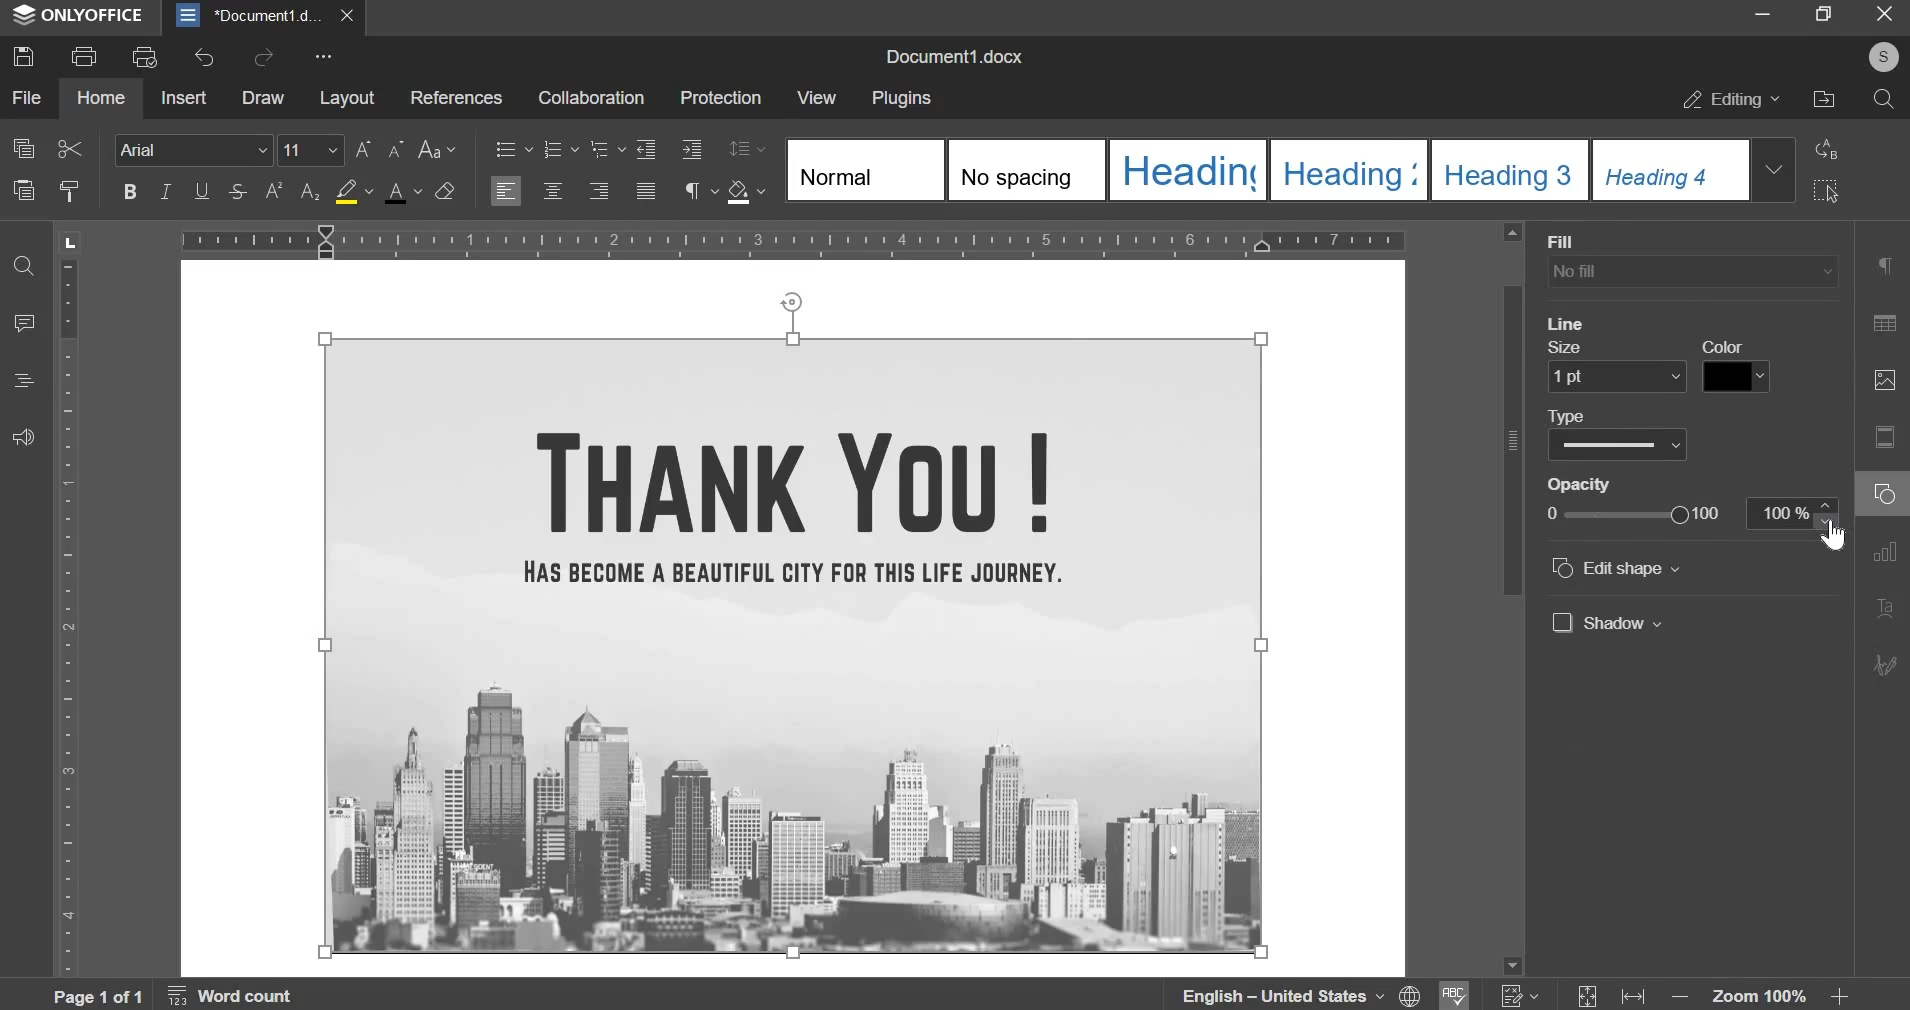  What do you see at coordinates (1619, 369) in the screenshot?
I see `size` at bounding box center [1619, 369].